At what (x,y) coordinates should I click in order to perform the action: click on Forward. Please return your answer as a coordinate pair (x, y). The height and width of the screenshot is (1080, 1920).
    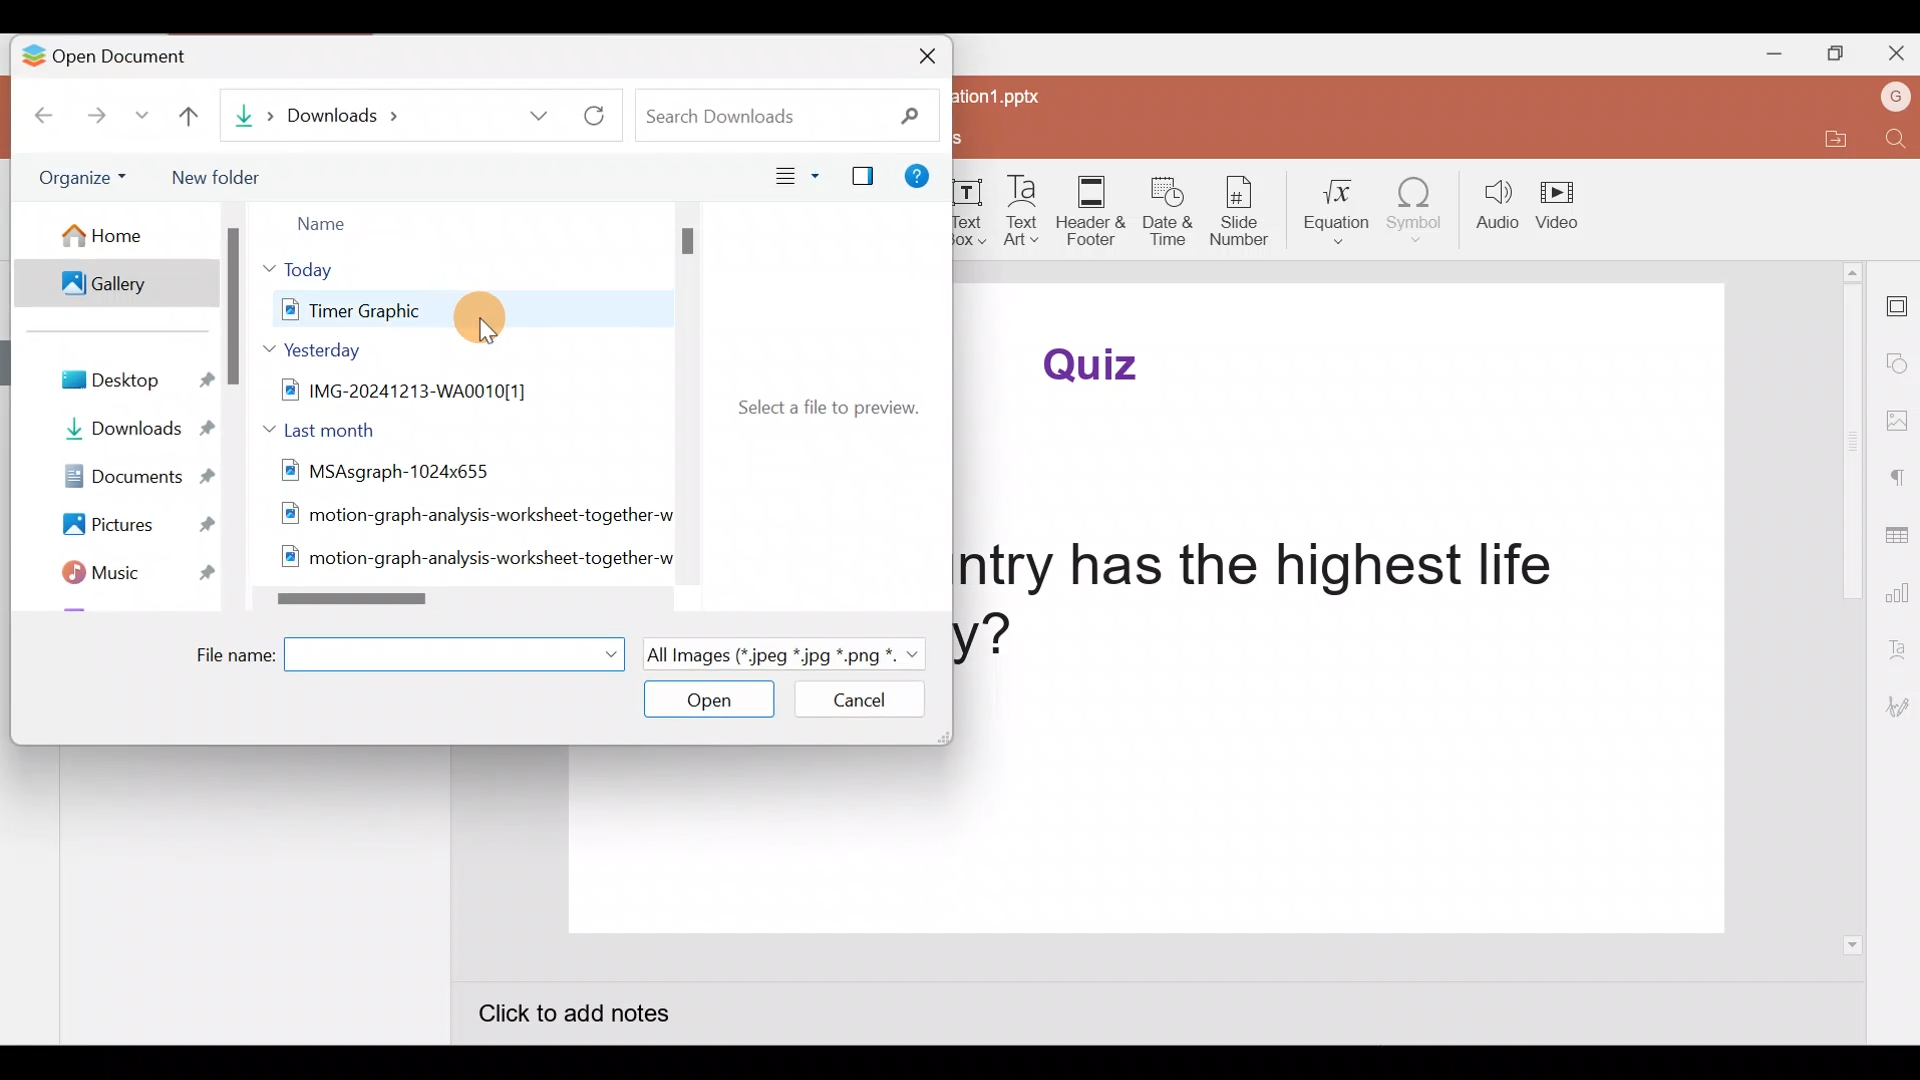
    Looking at the image, I should click on (101, 120).